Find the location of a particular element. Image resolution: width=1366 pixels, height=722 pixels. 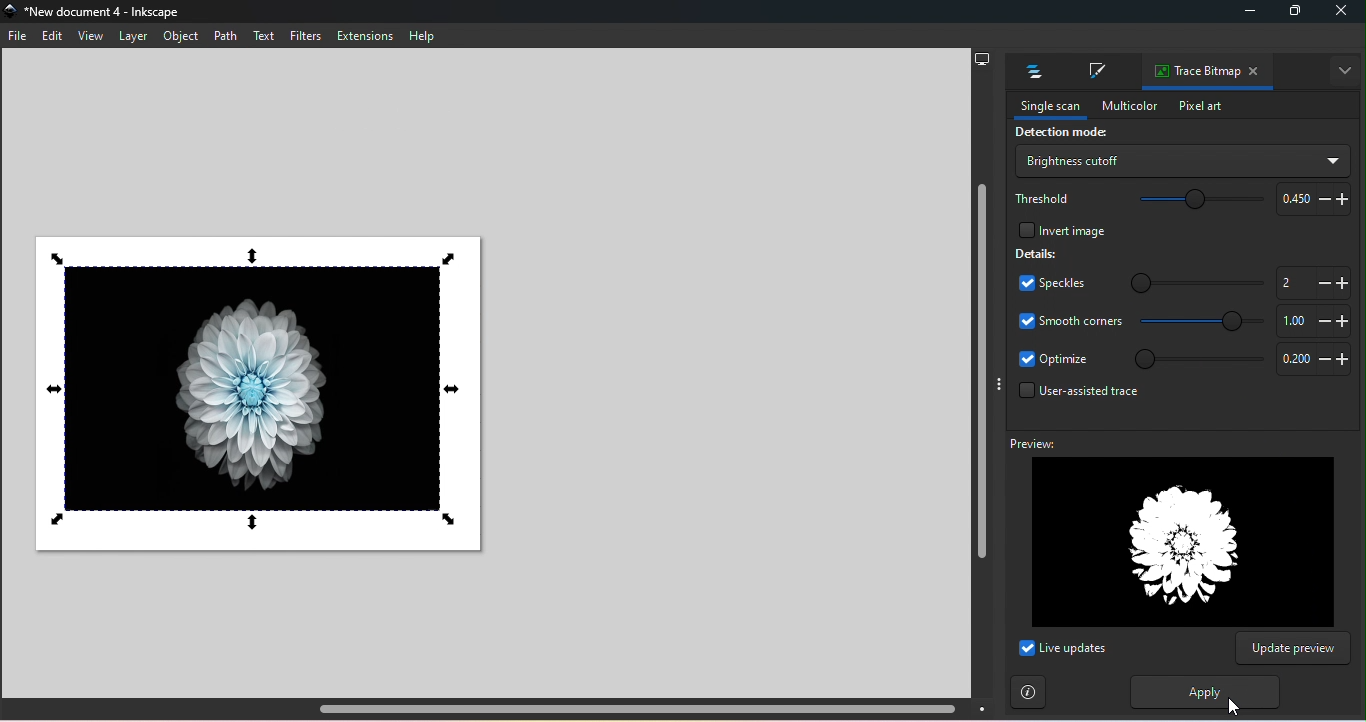

Text is located at coordinates (265, 36).